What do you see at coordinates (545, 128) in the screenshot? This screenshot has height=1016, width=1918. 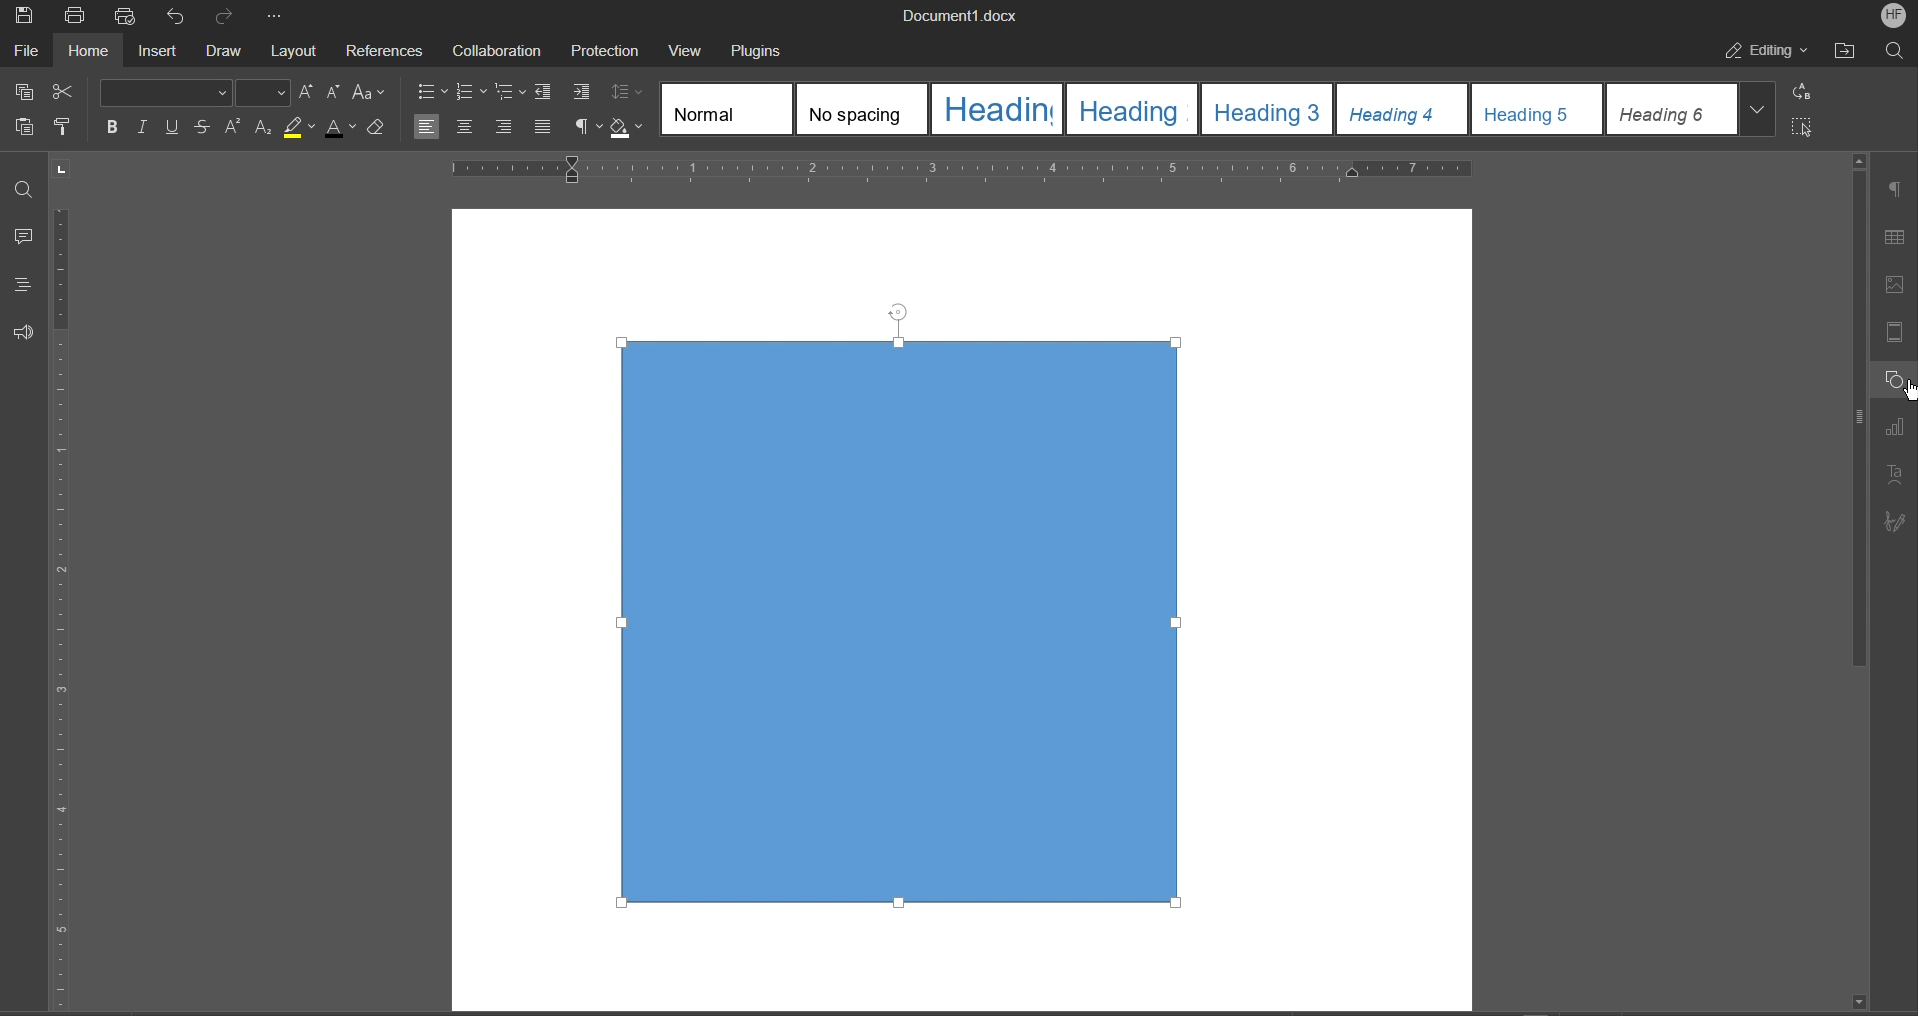 I see `Justify` at bounding box center [545, 128].